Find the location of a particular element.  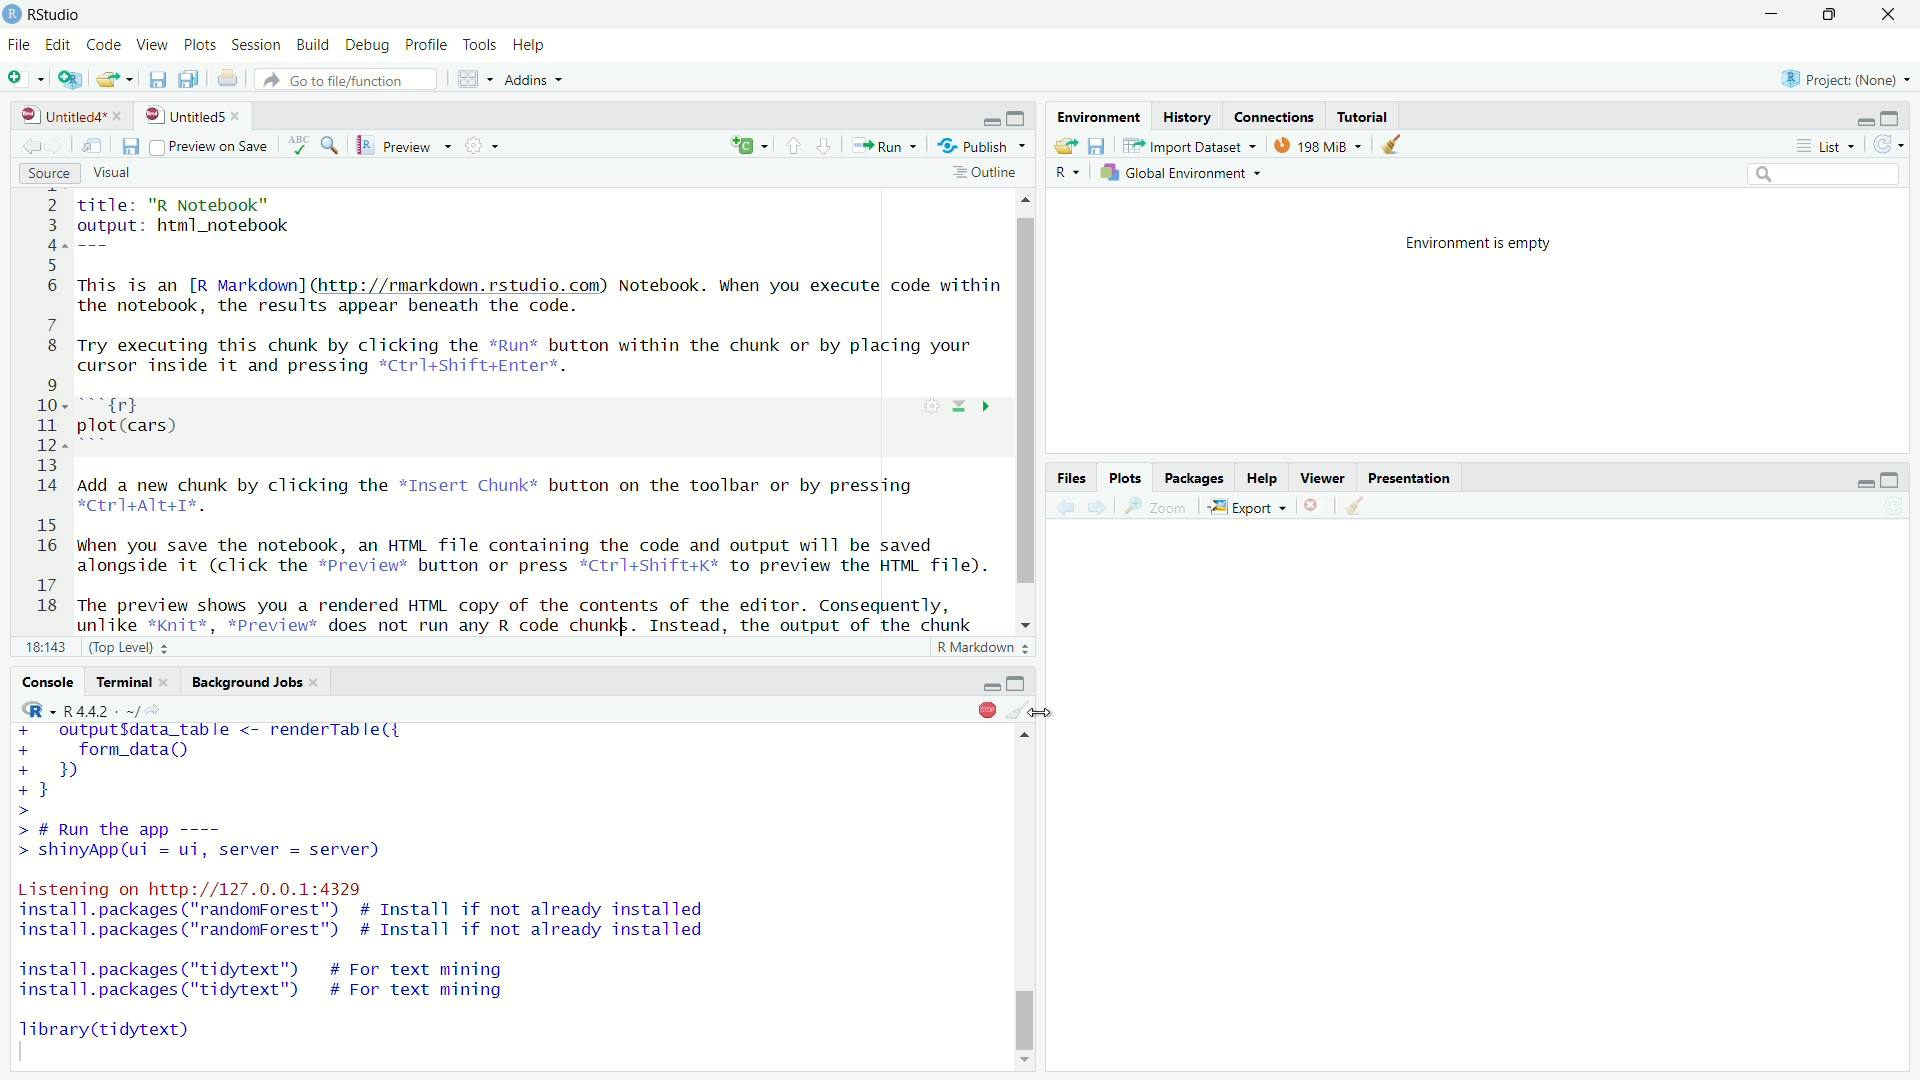

cursor is located at coordinates (1041, 711).